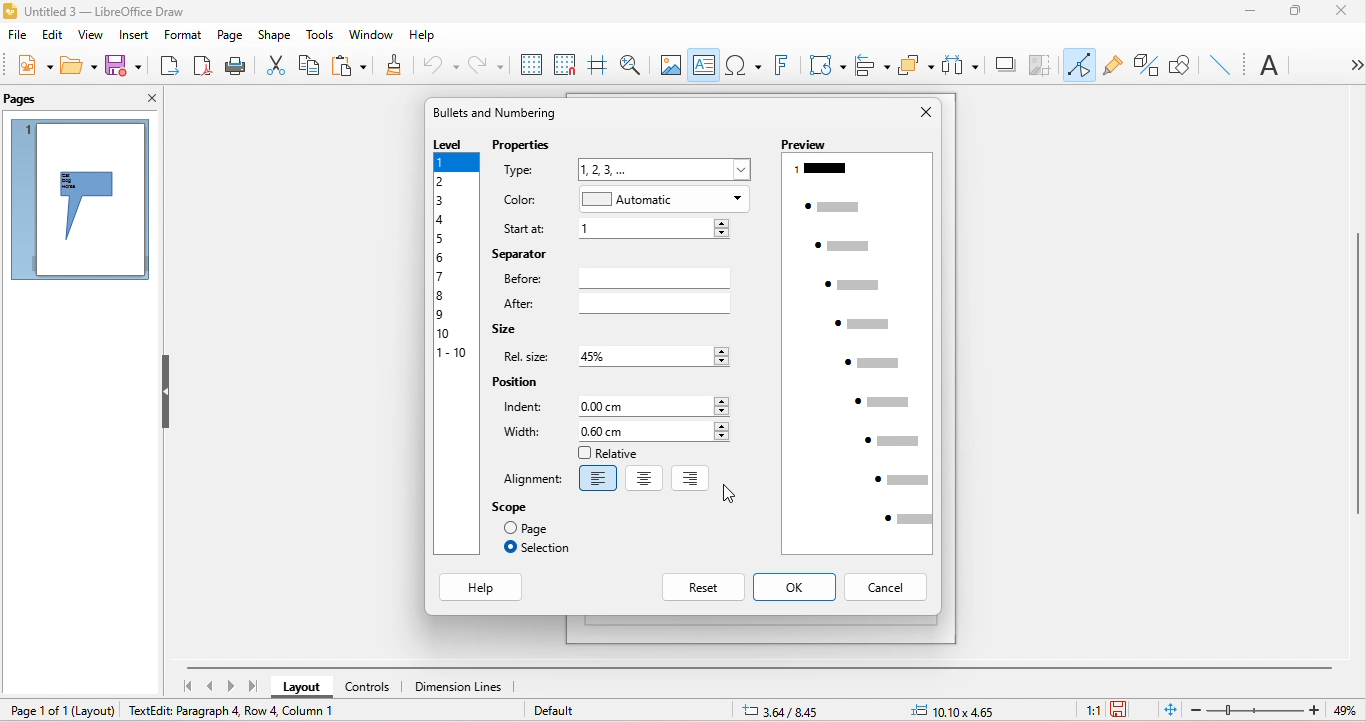  What do you see at coordinates (18, 38) in the screenshot?
I see `file` at bounding box center [18, 38].